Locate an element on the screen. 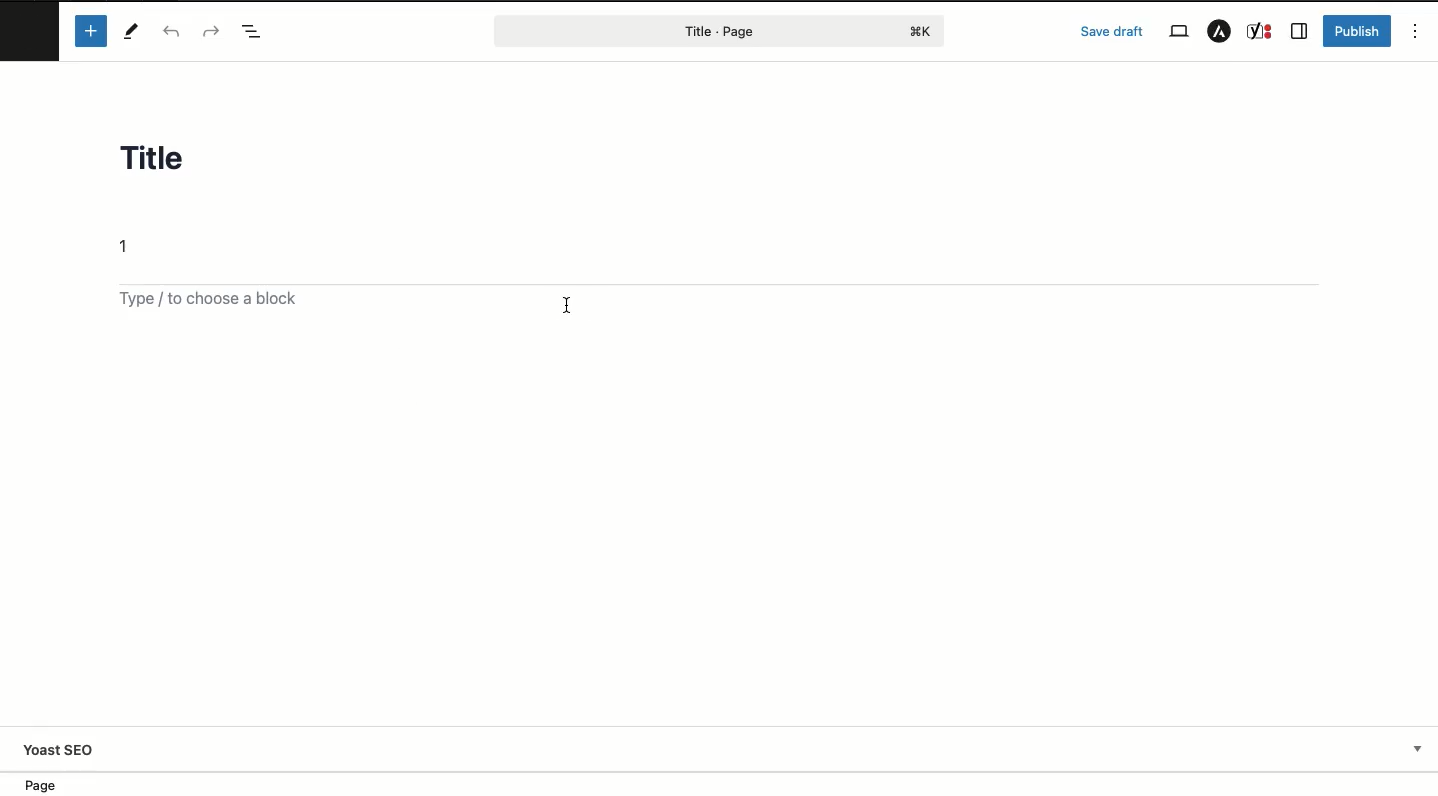  Undo is located at coordinates (176, 32).